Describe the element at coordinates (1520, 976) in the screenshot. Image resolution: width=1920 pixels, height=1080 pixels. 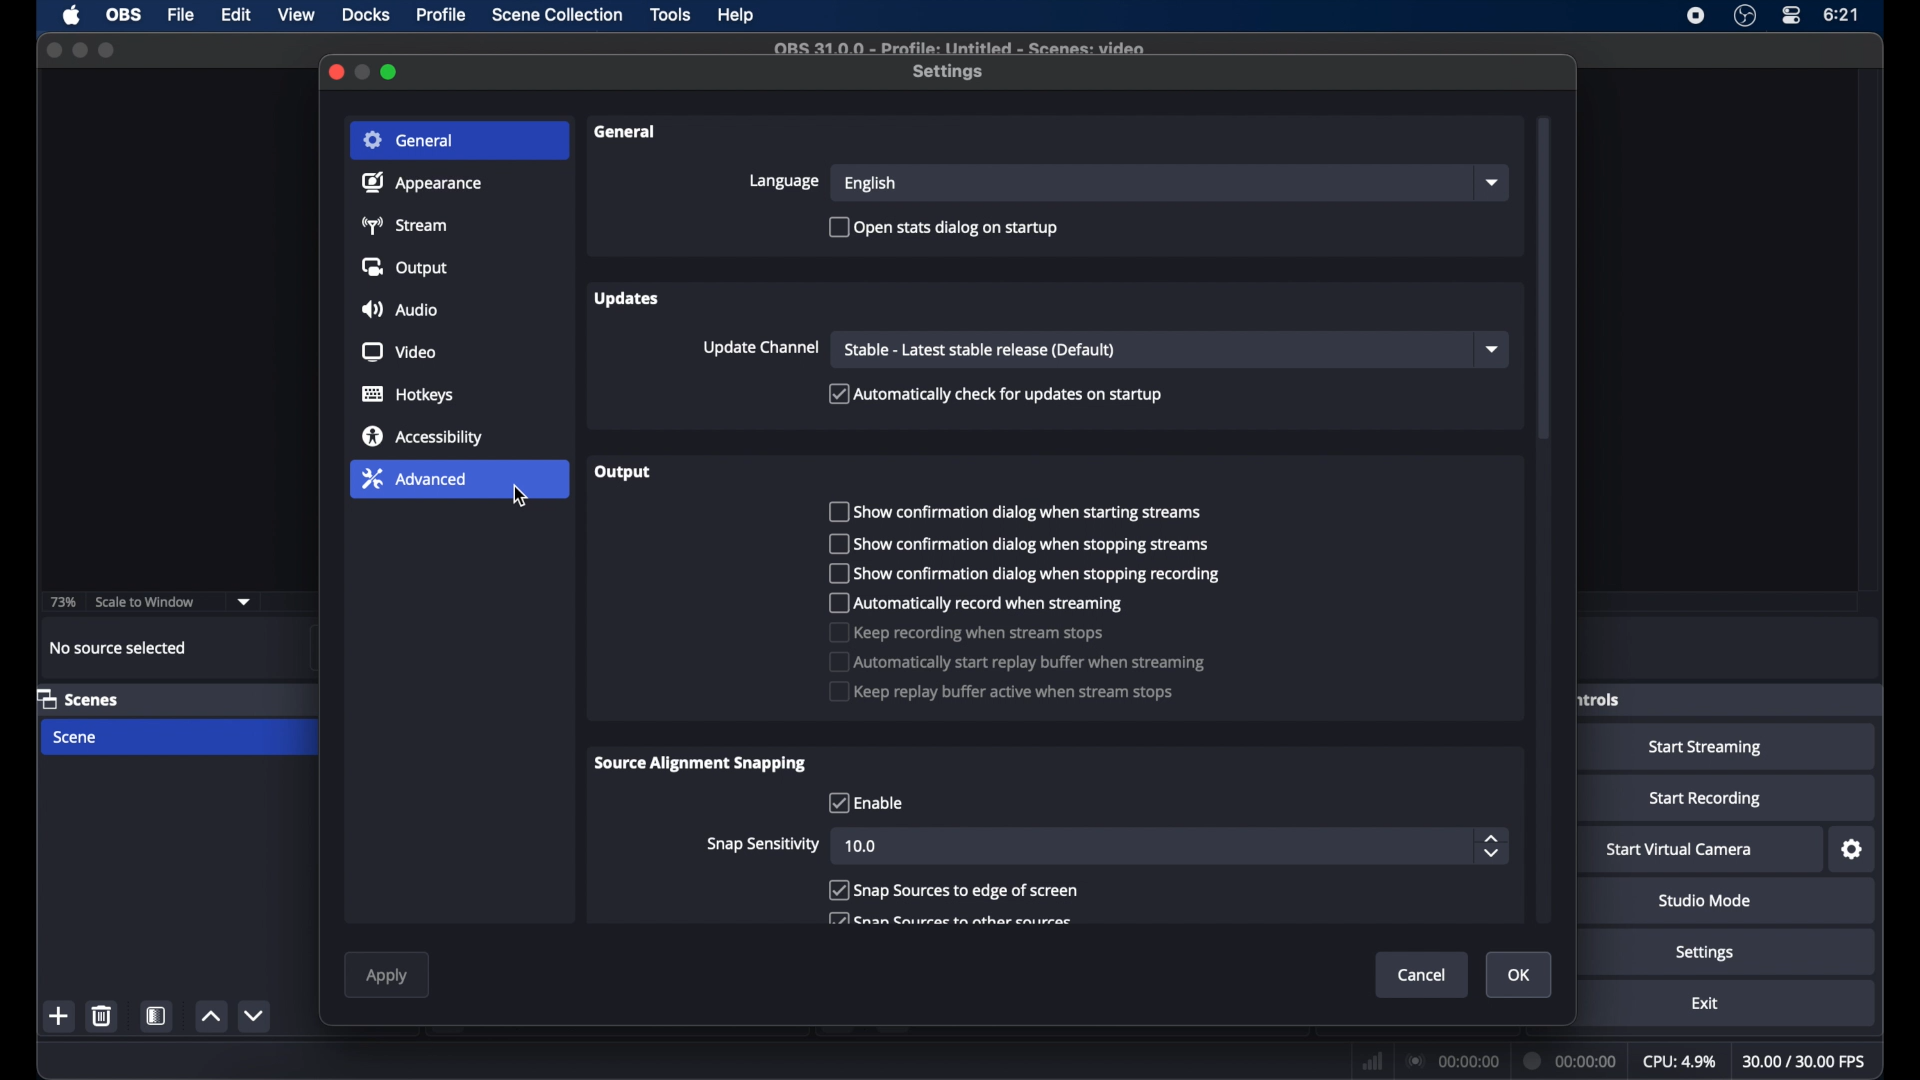
I see `ok` at that location.